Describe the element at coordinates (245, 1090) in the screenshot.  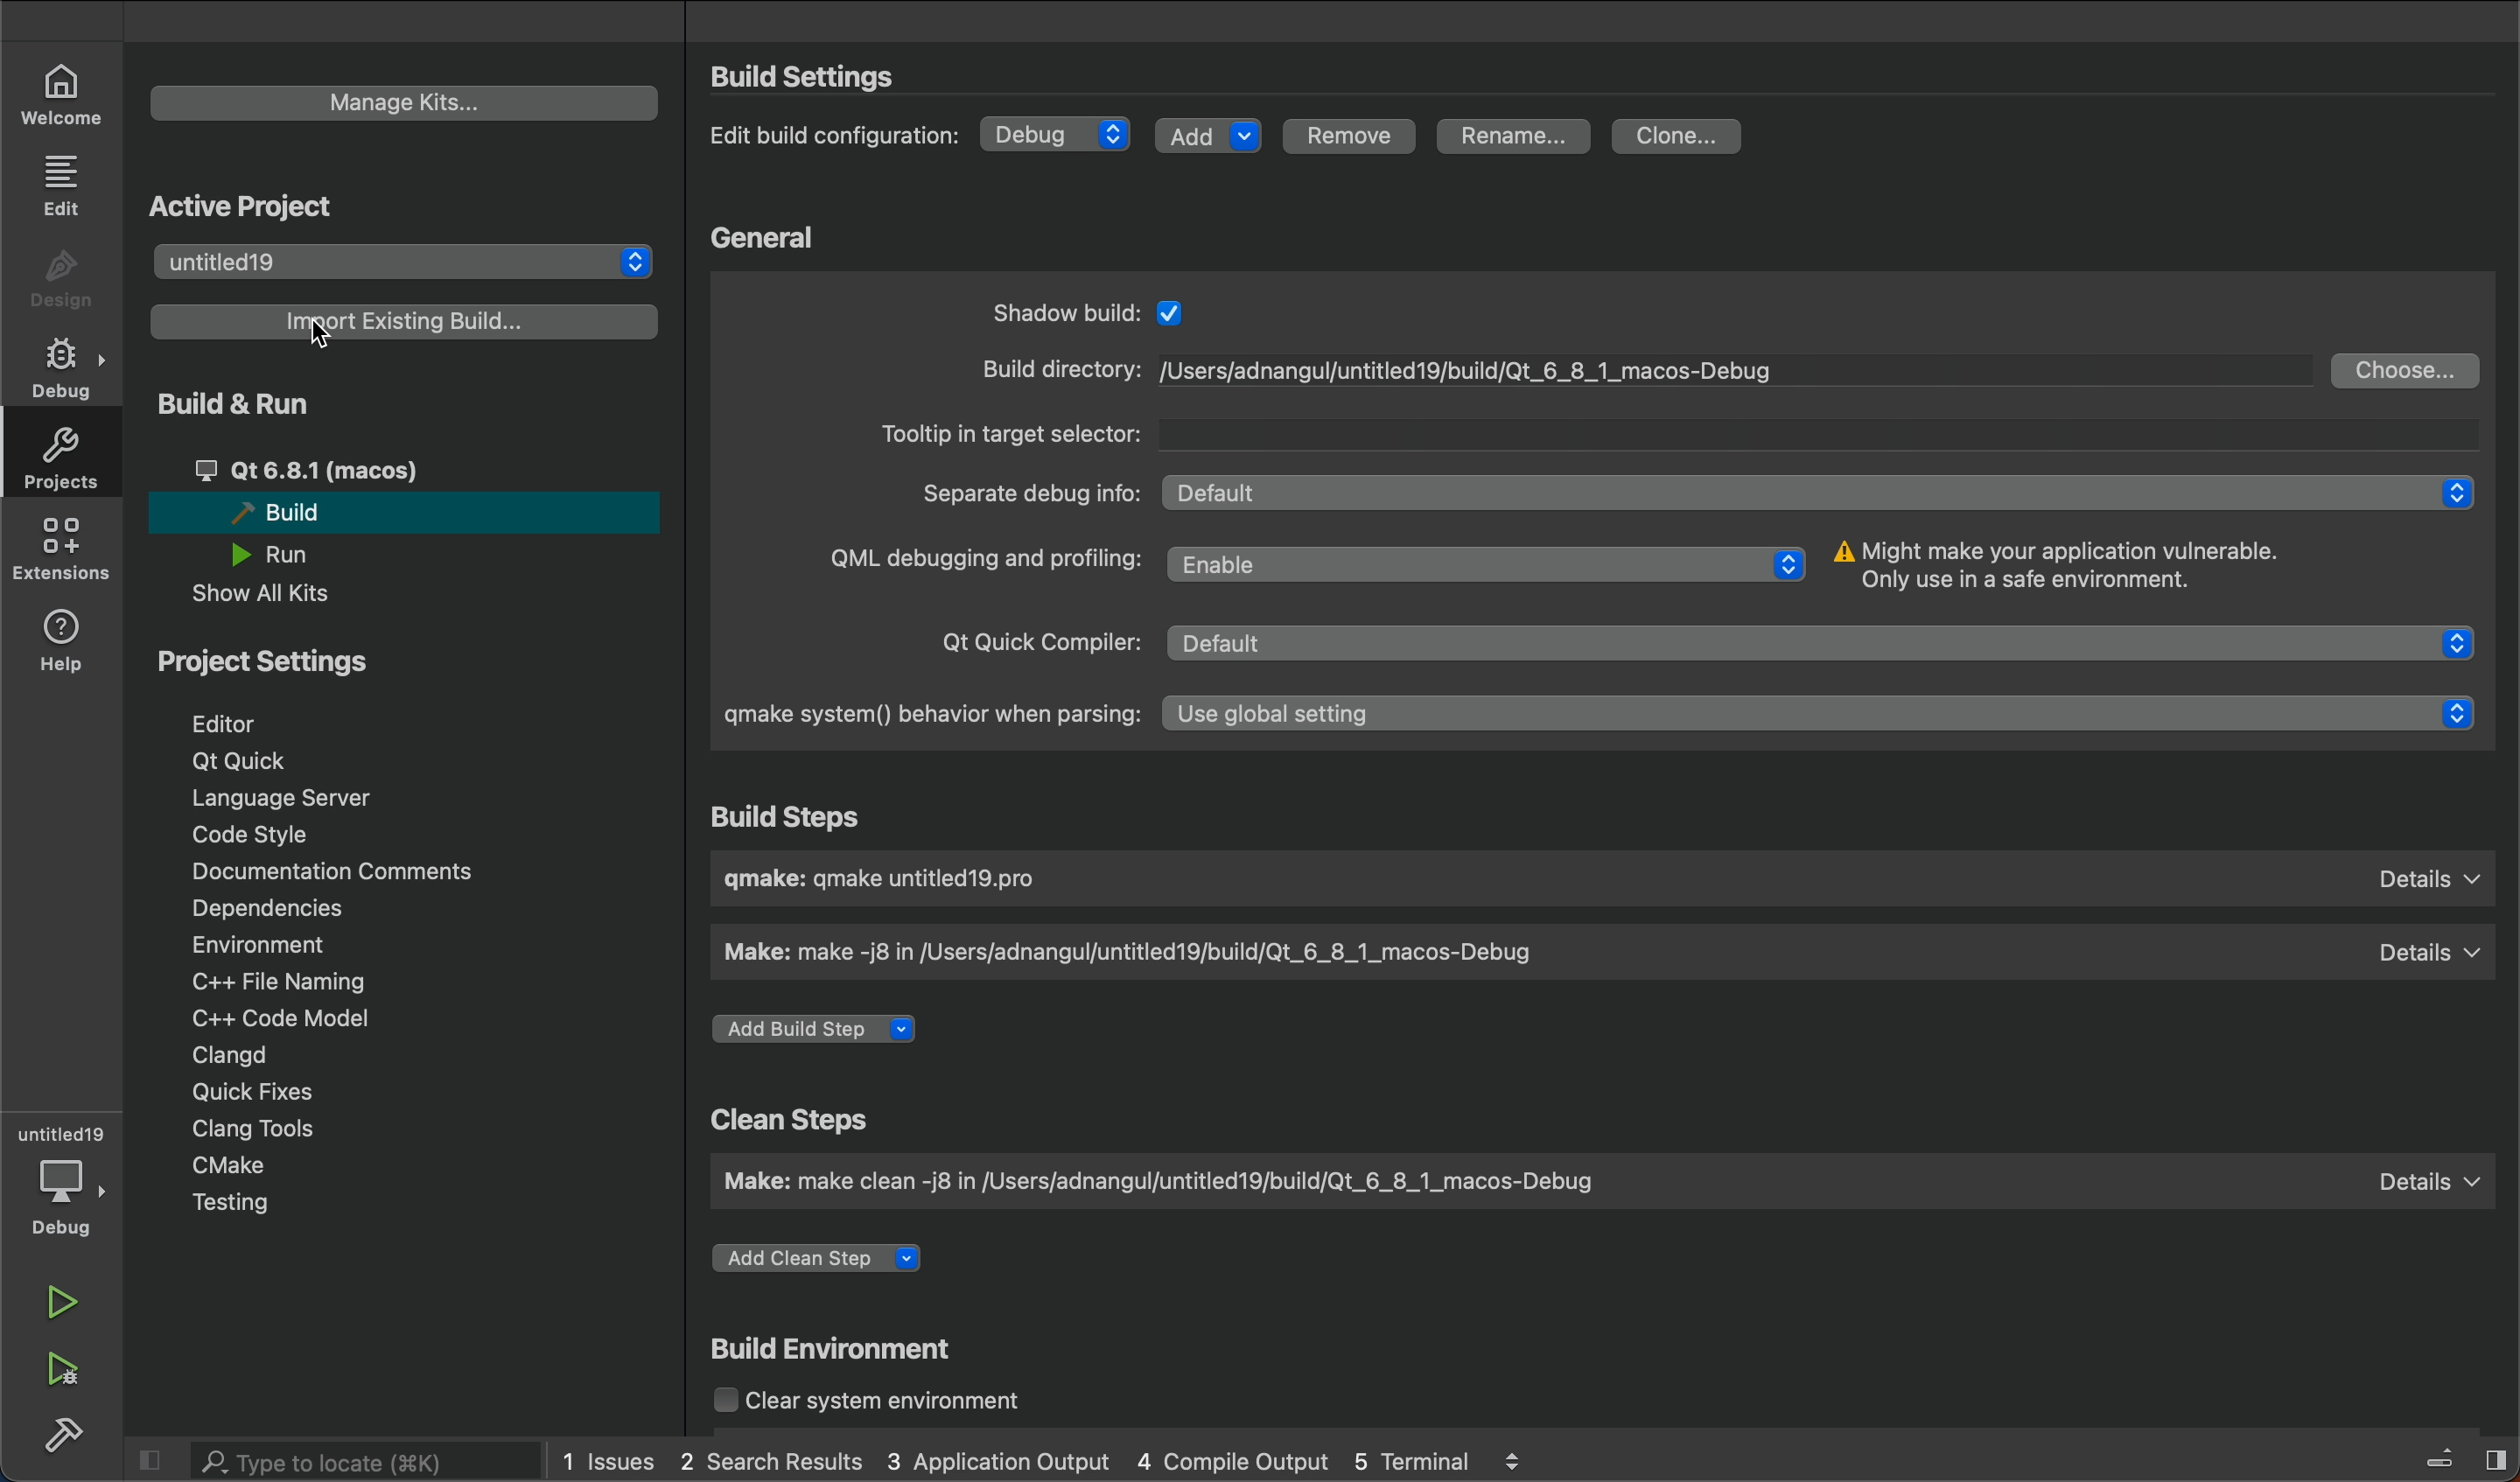
I see `quick fixes` at that location.